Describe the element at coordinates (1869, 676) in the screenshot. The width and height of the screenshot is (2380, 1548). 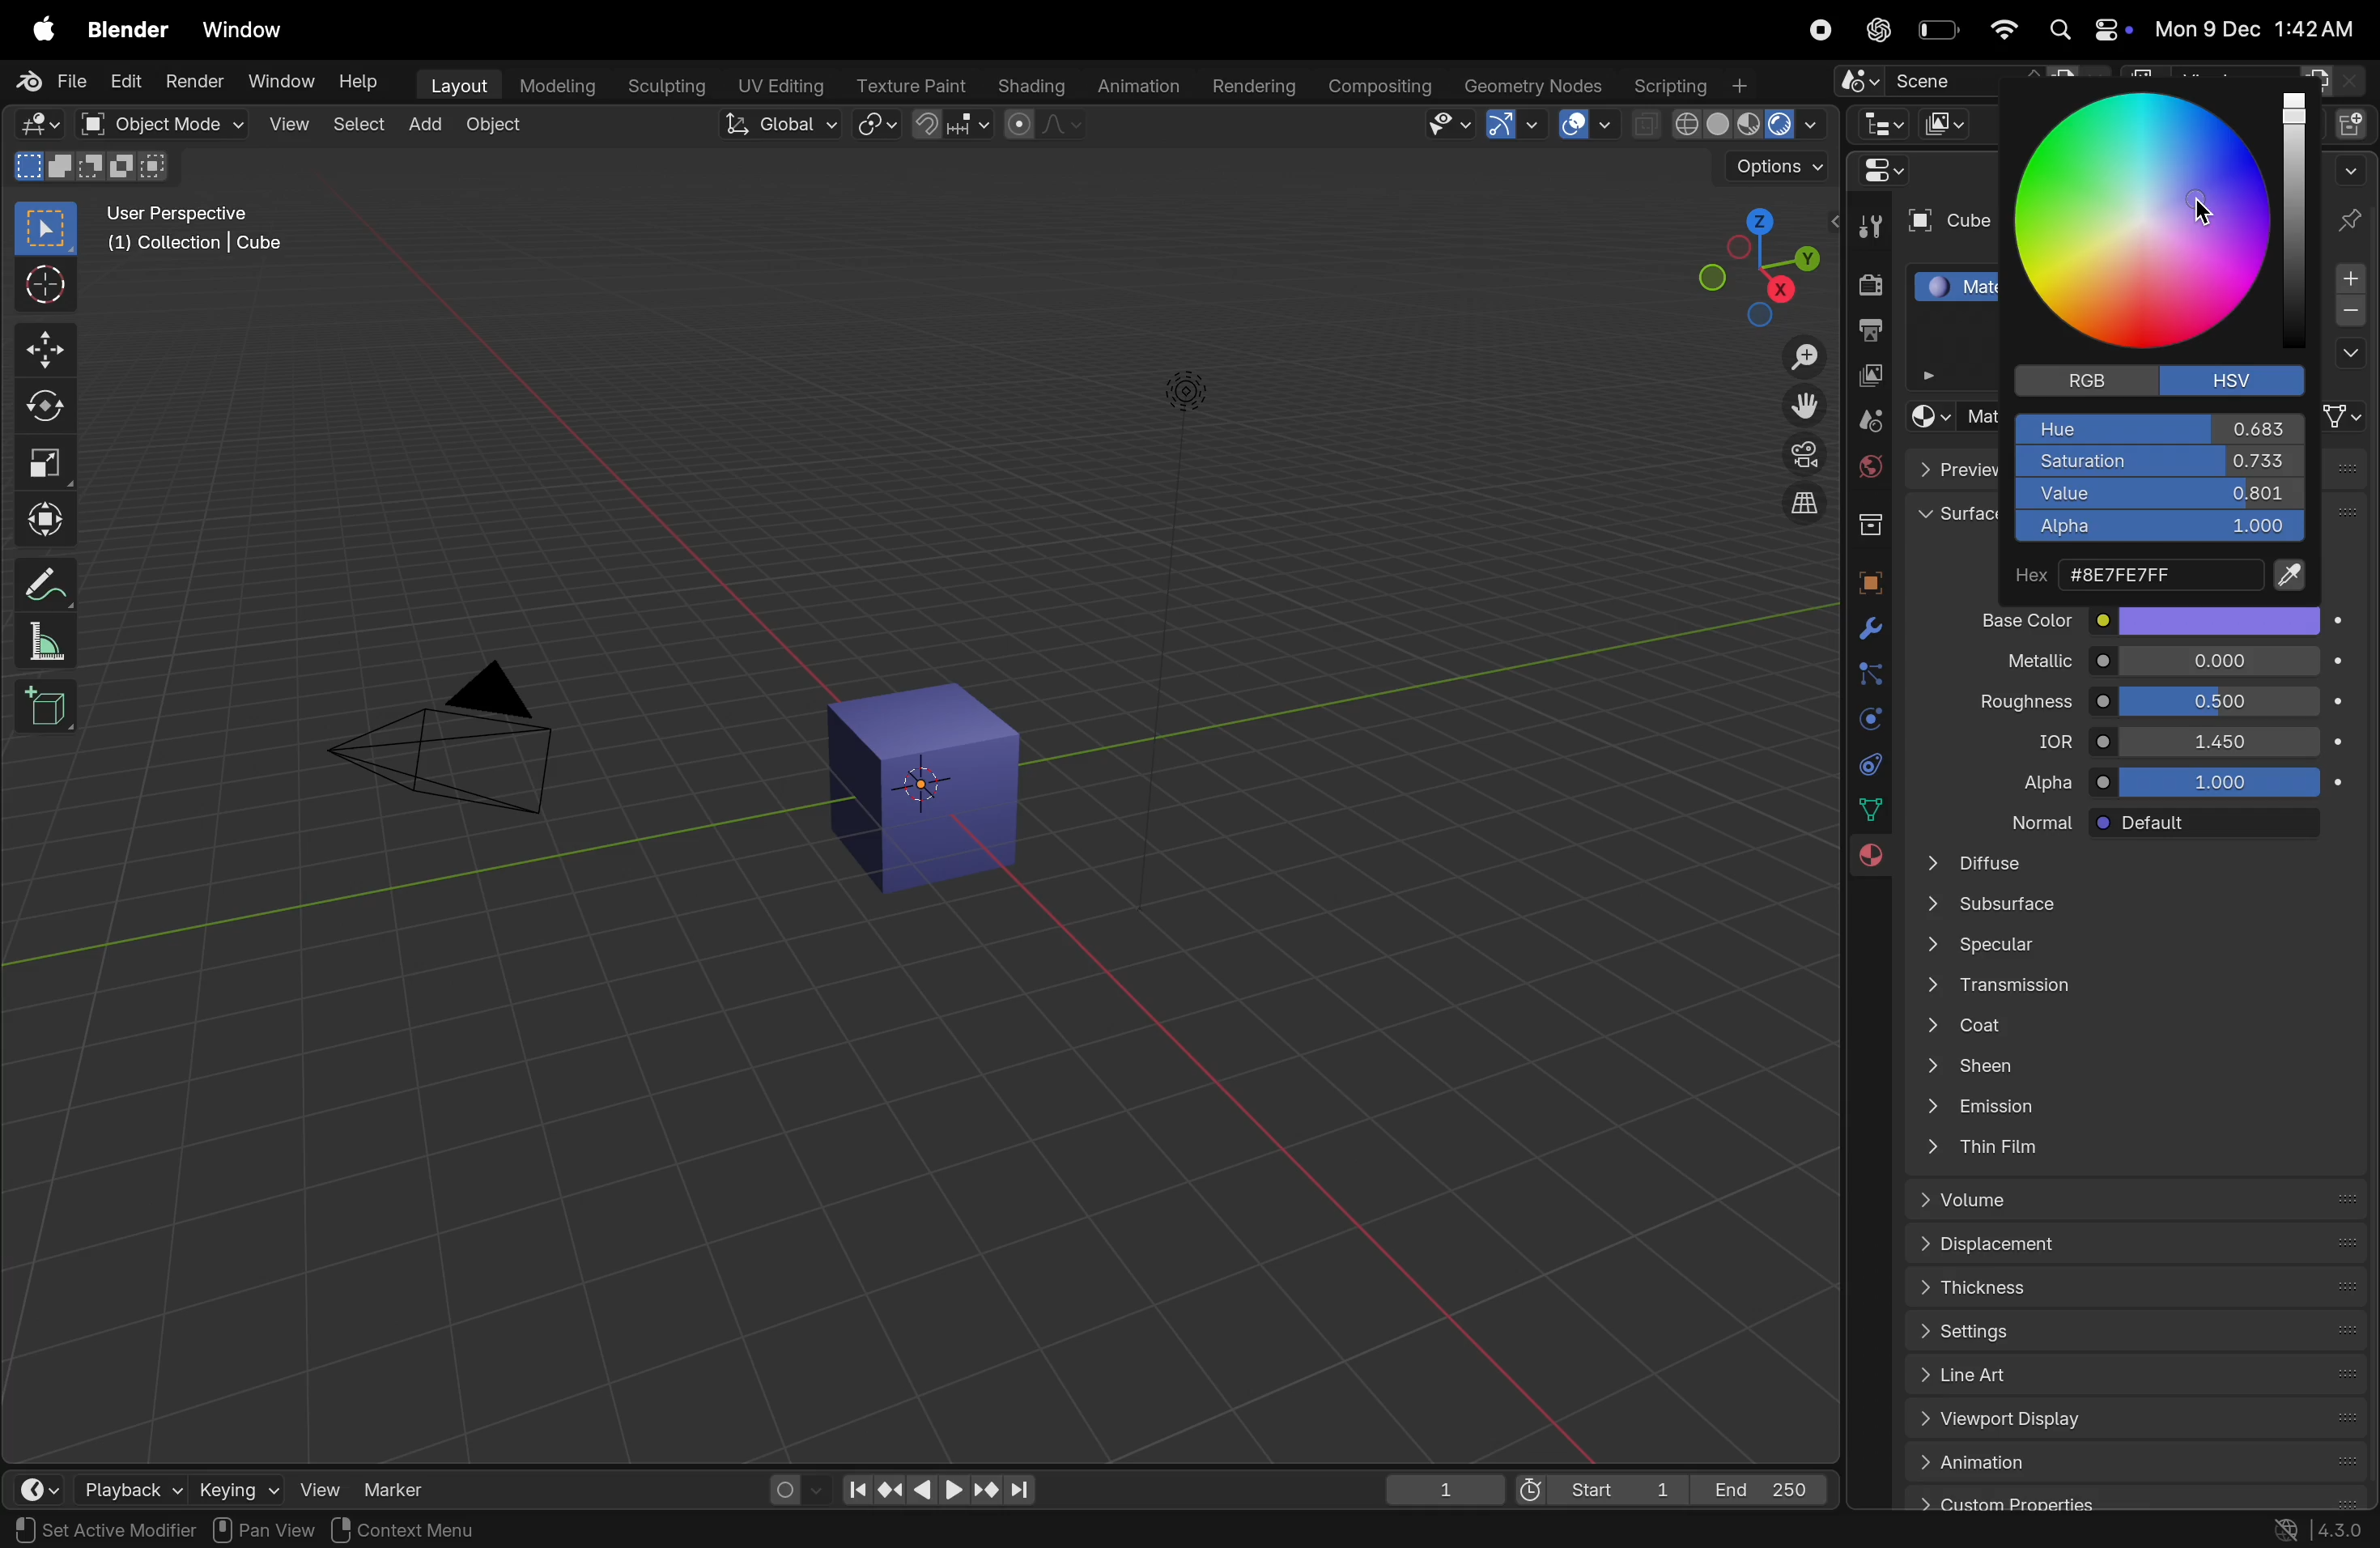
I see `particle` at that location.